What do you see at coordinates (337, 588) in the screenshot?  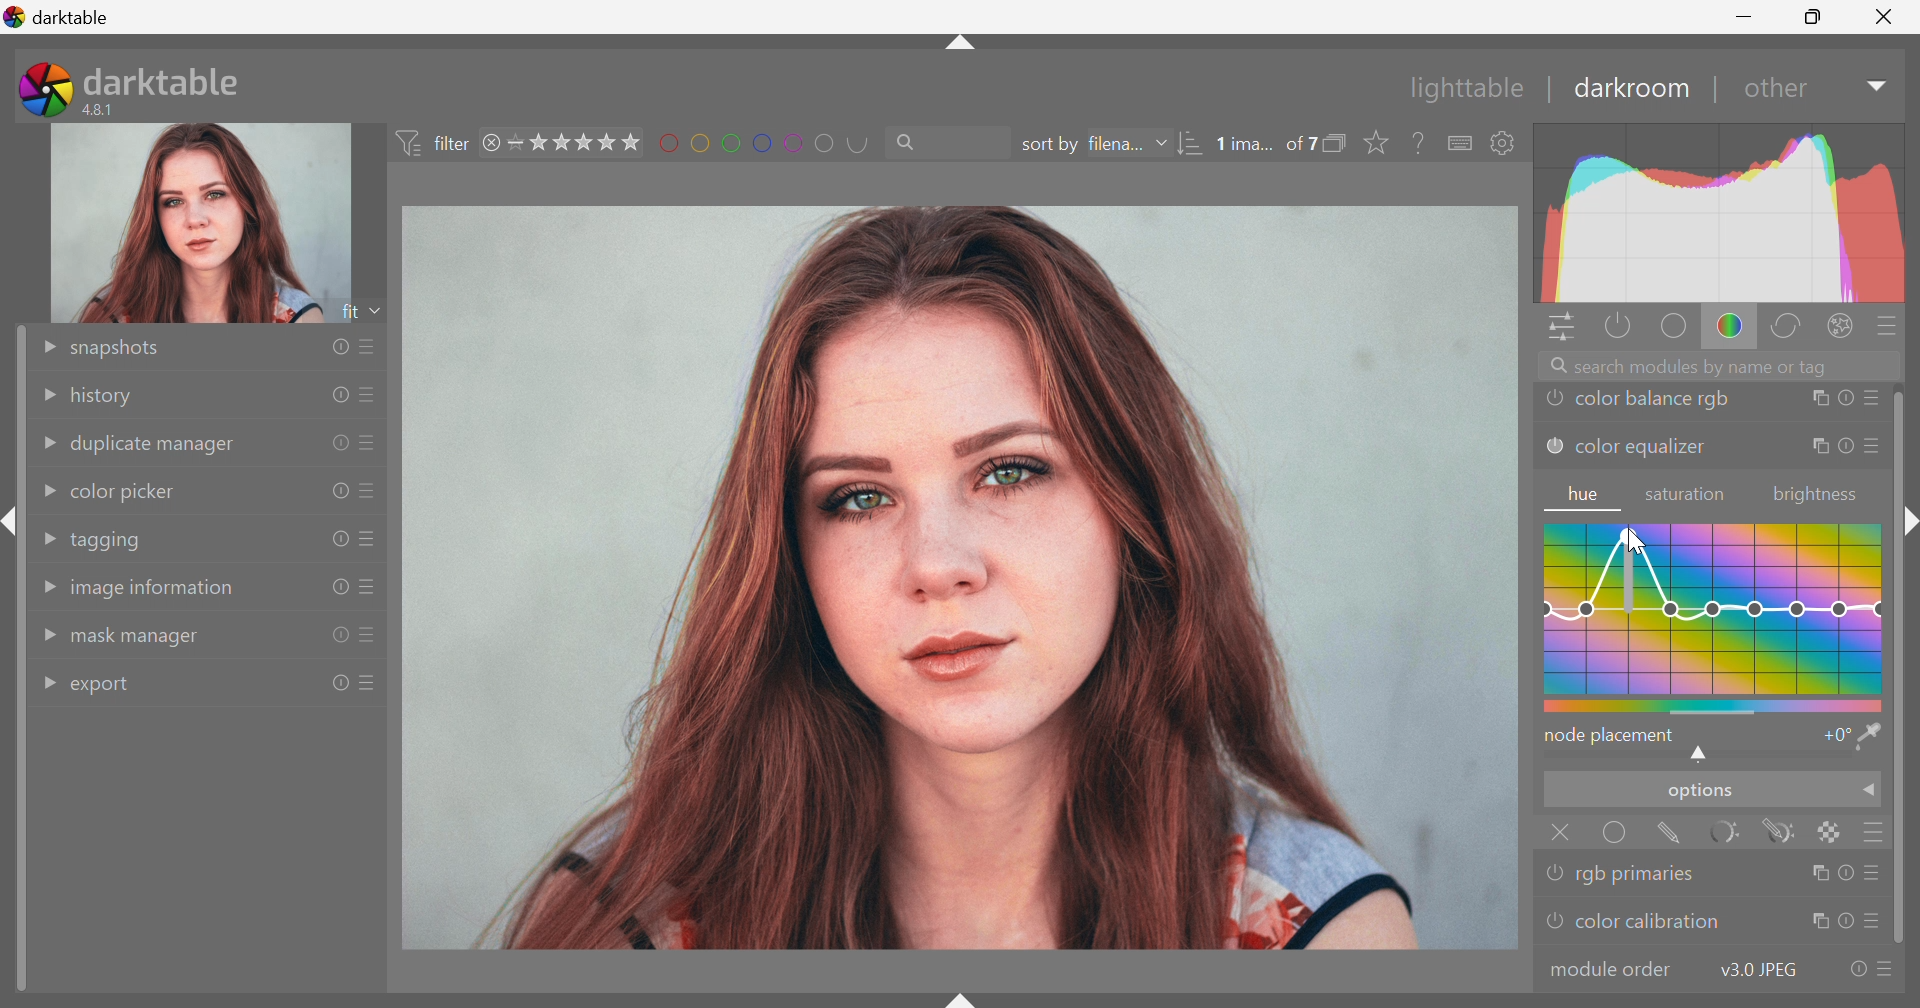 I see `reset` at bounding box center [337, 588].